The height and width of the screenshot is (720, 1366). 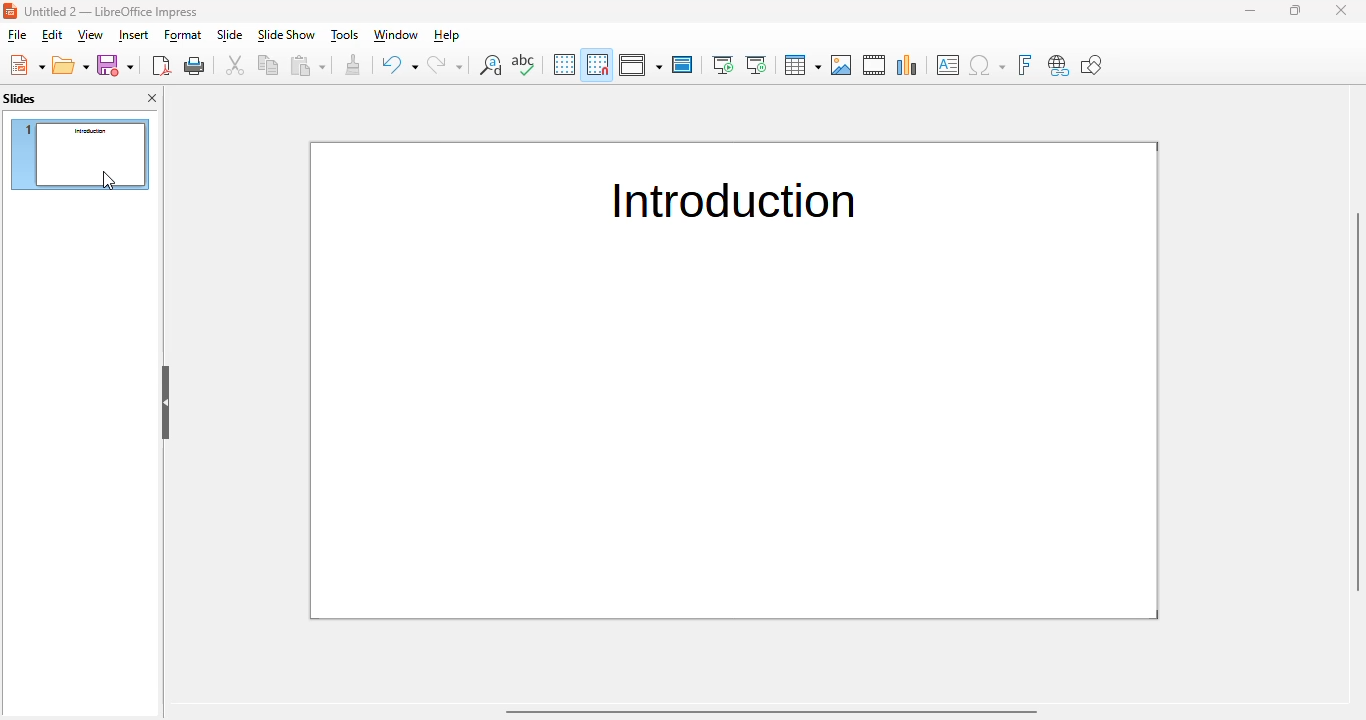 What do you see at coordinates (10, 10) in the screenshot?
I see `logo` at bounding box center [10, 10].